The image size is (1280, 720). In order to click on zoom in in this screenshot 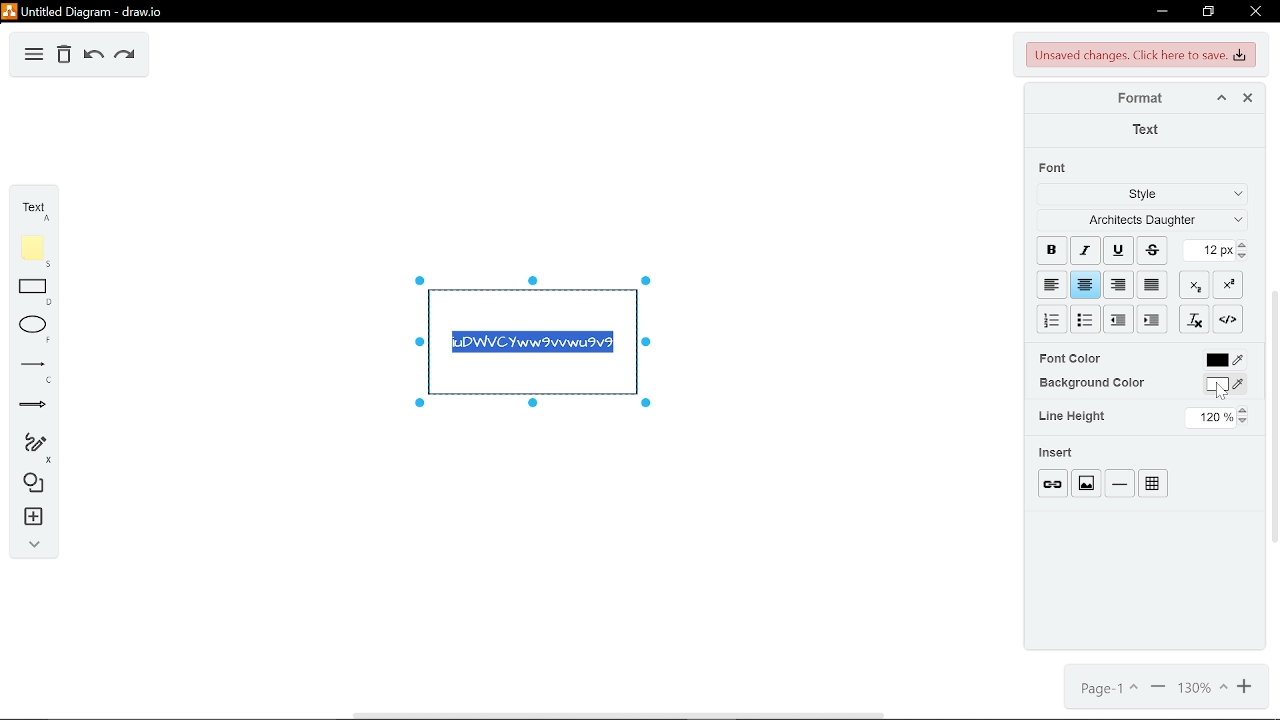, I will do `click(1242, 690)`.